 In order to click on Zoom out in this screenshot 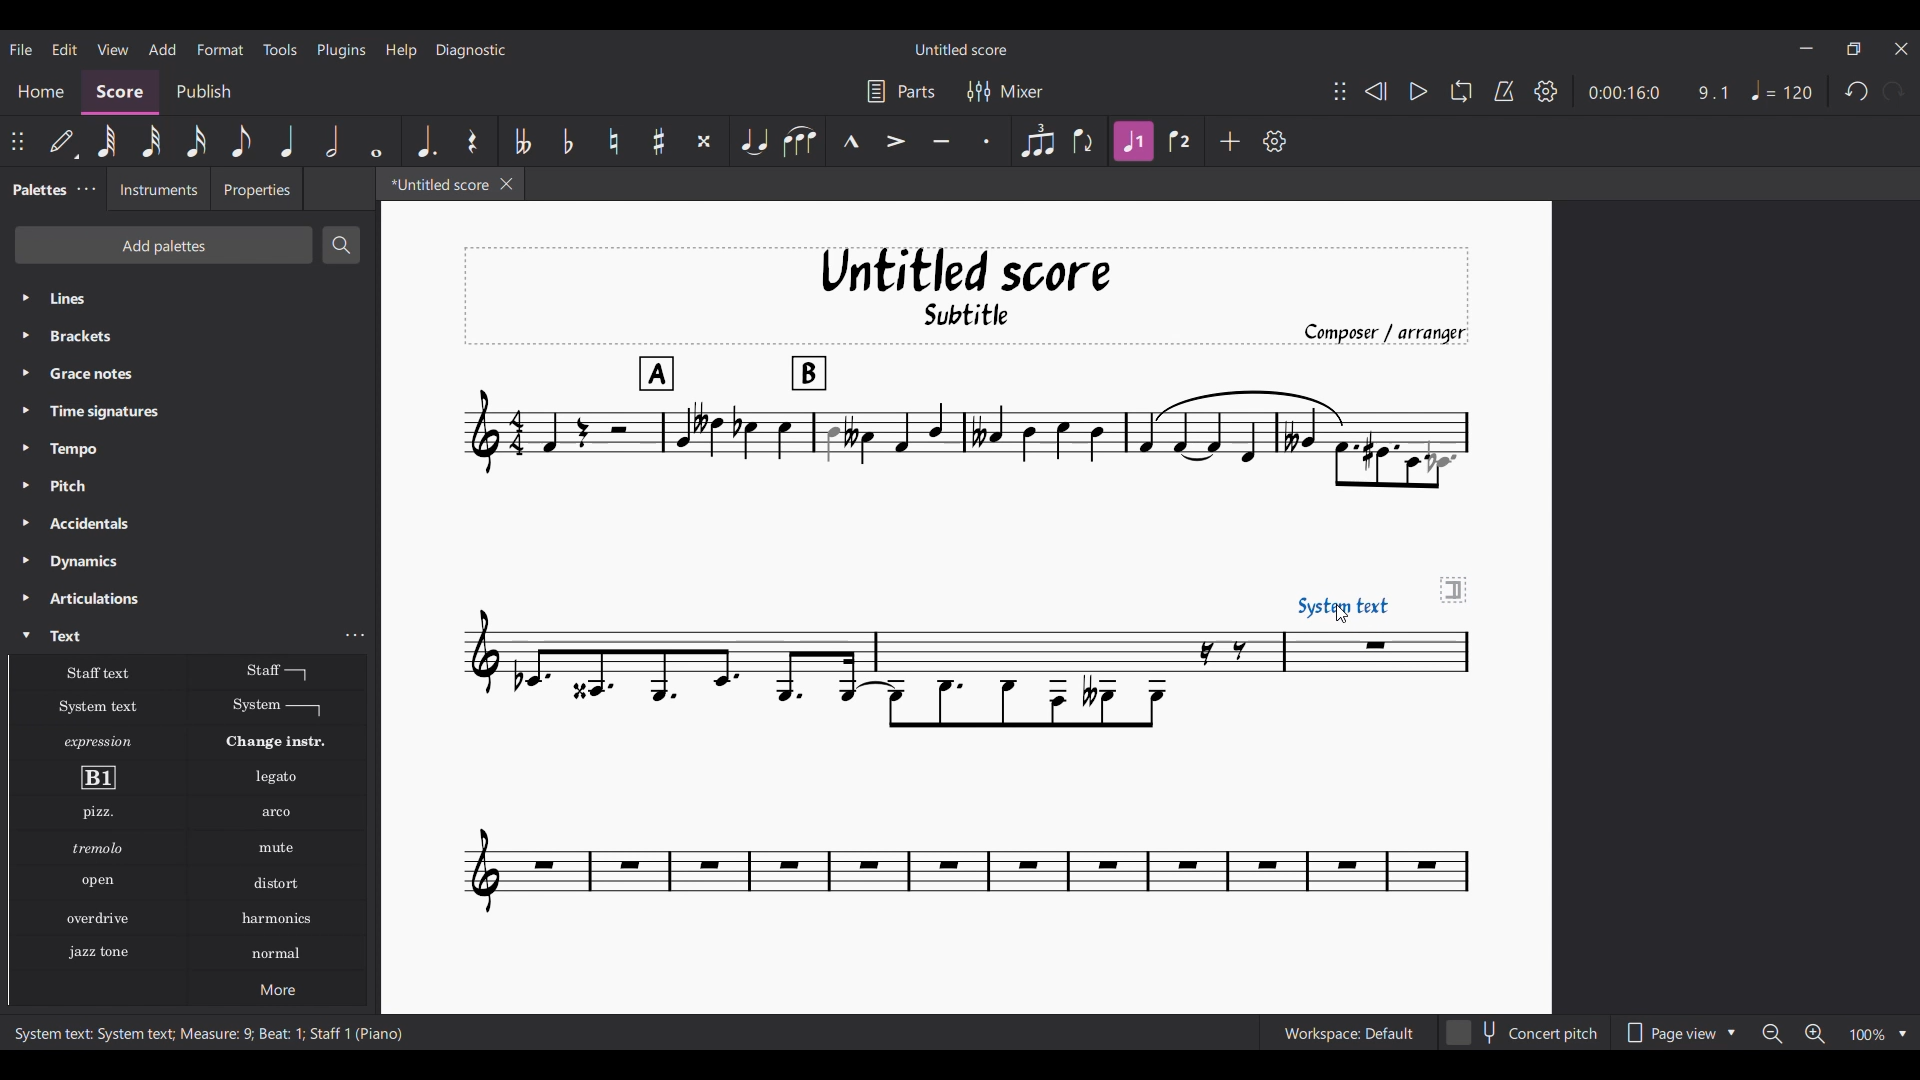, I will do `click(1773, 1033)`.